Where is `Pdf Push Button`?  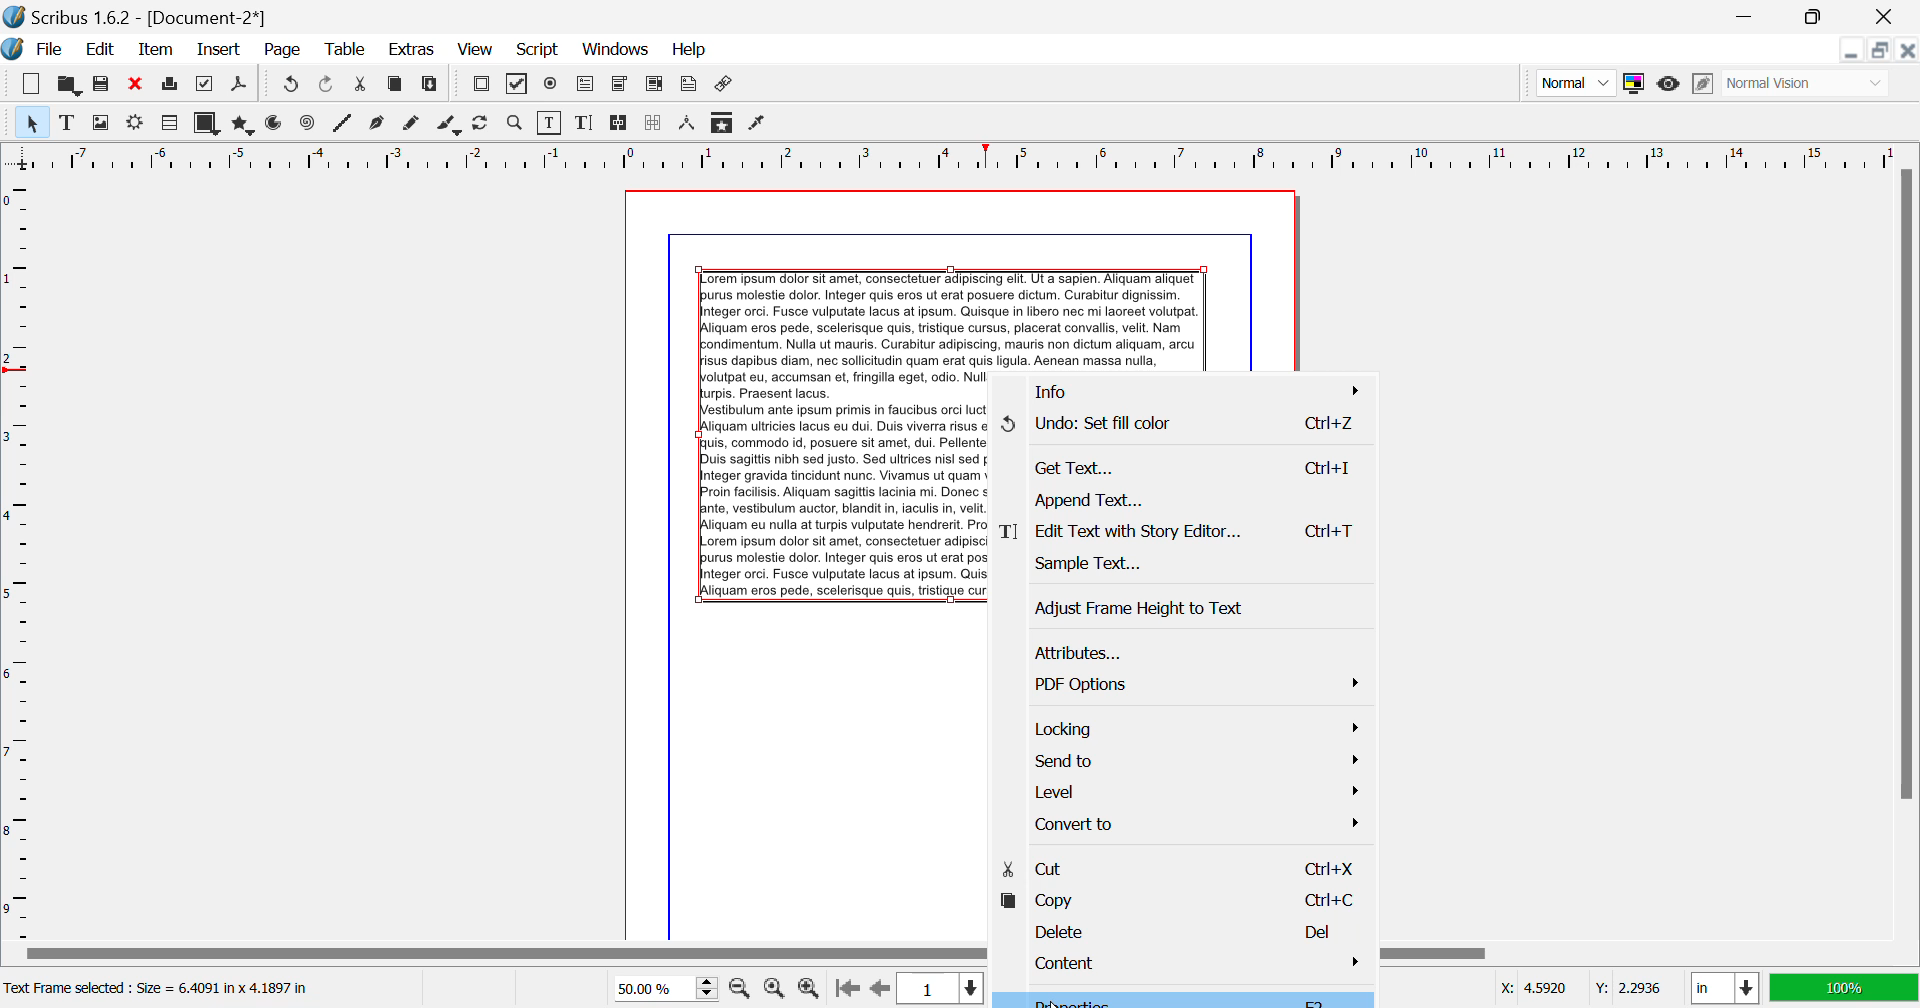
Pdf Push Button is located at coordinates (481, 86).